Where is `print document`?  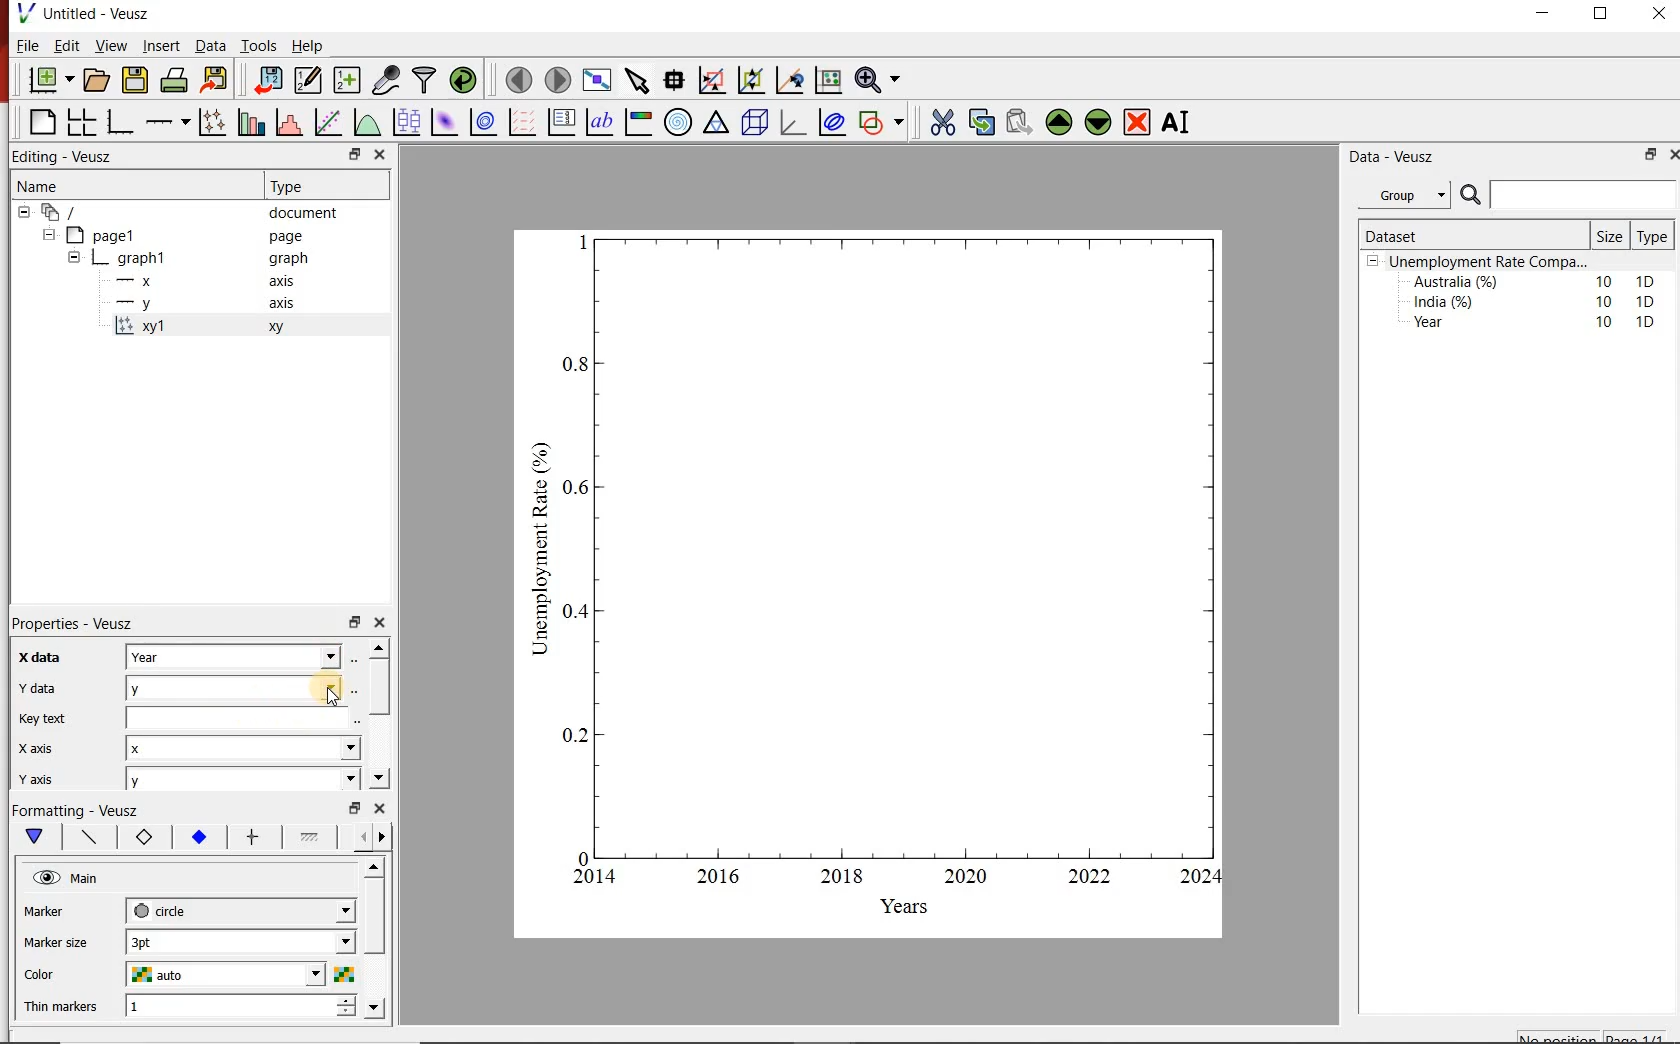
print document is located at coordinates (174, 78).